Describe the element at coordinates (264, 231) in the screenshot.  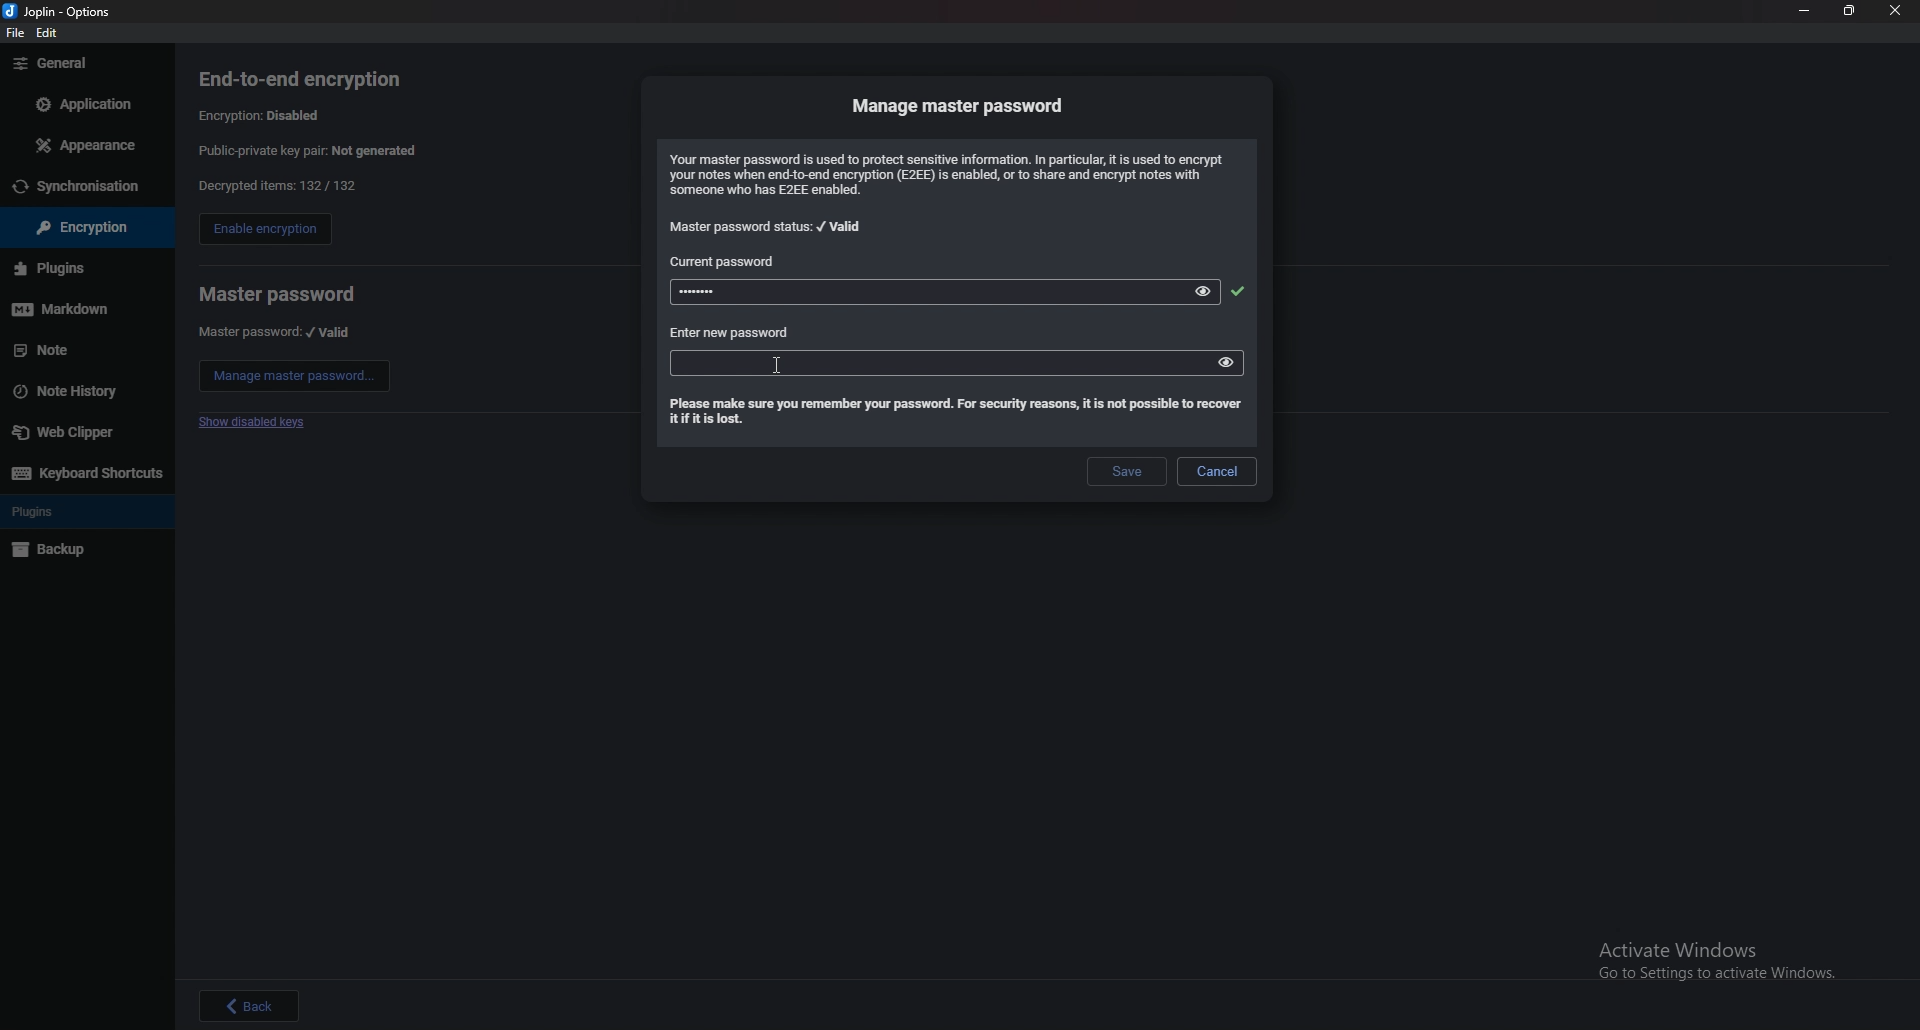
I see `enable encryption` at that location.